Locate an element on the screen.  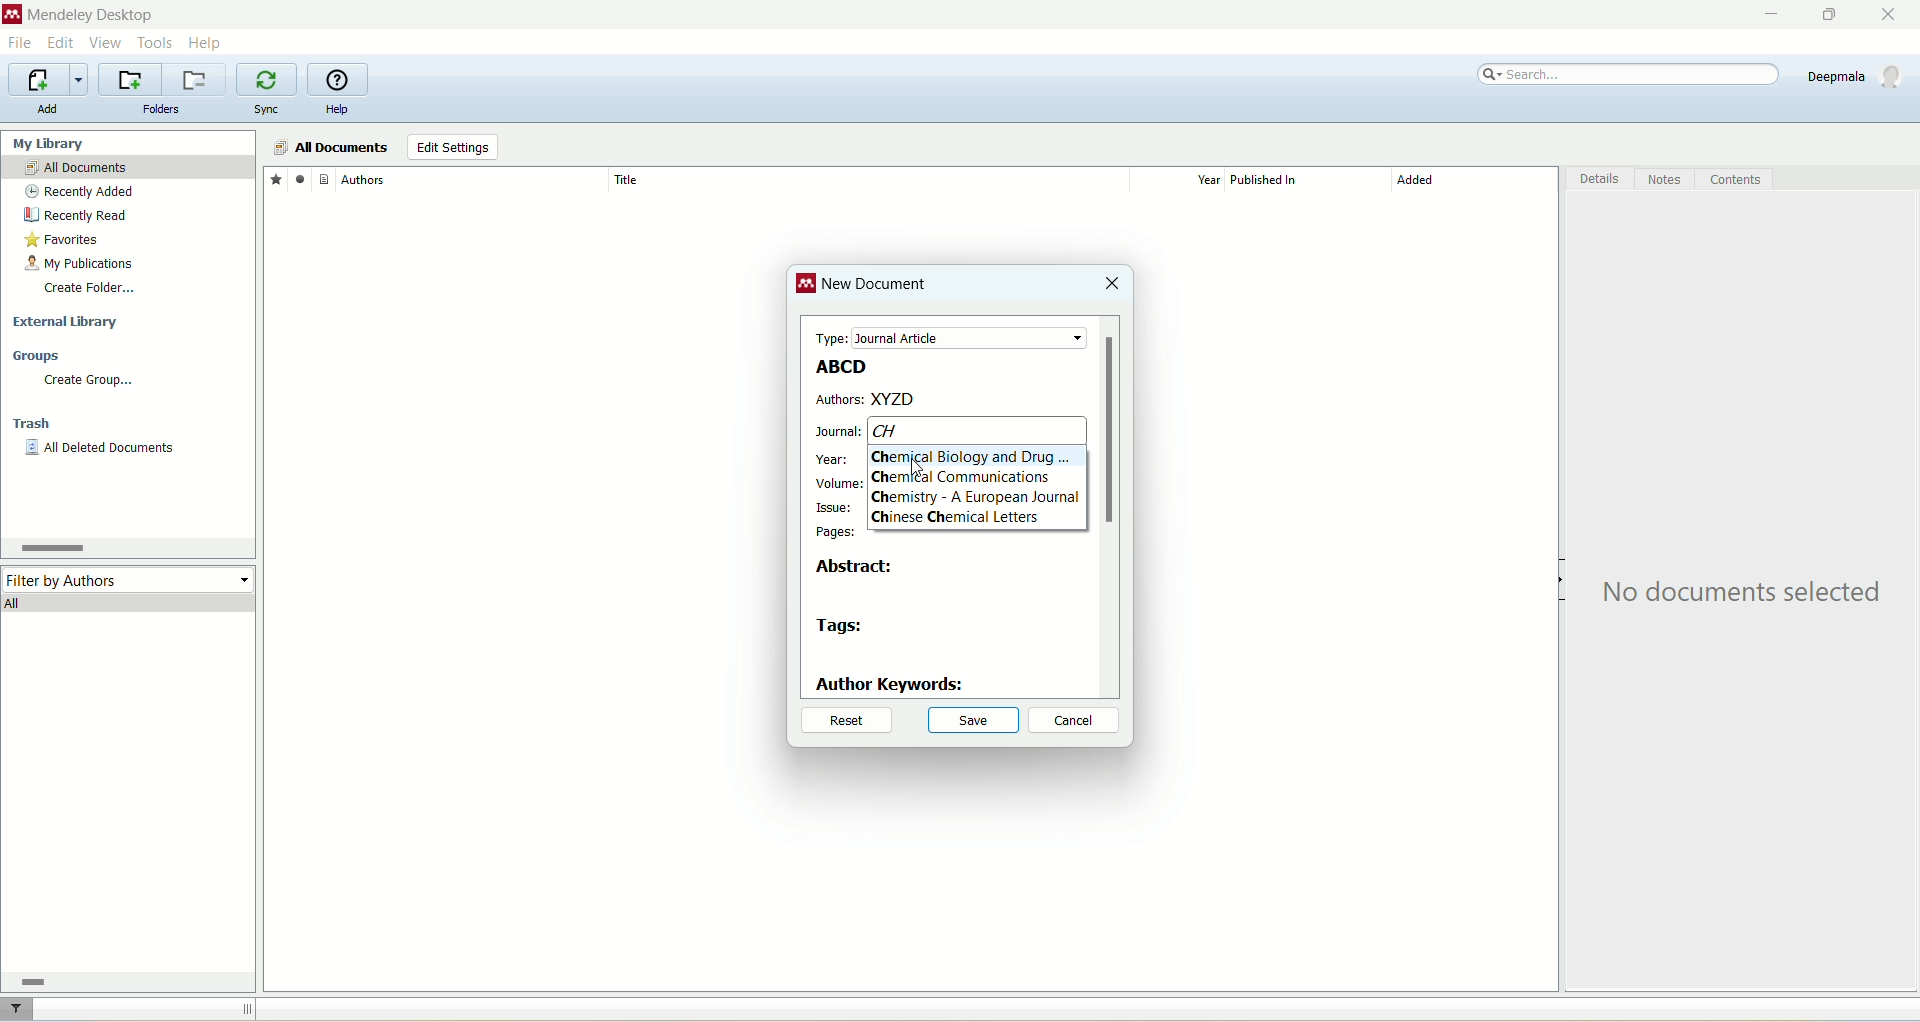
search is located at coordinates (1630, 75).